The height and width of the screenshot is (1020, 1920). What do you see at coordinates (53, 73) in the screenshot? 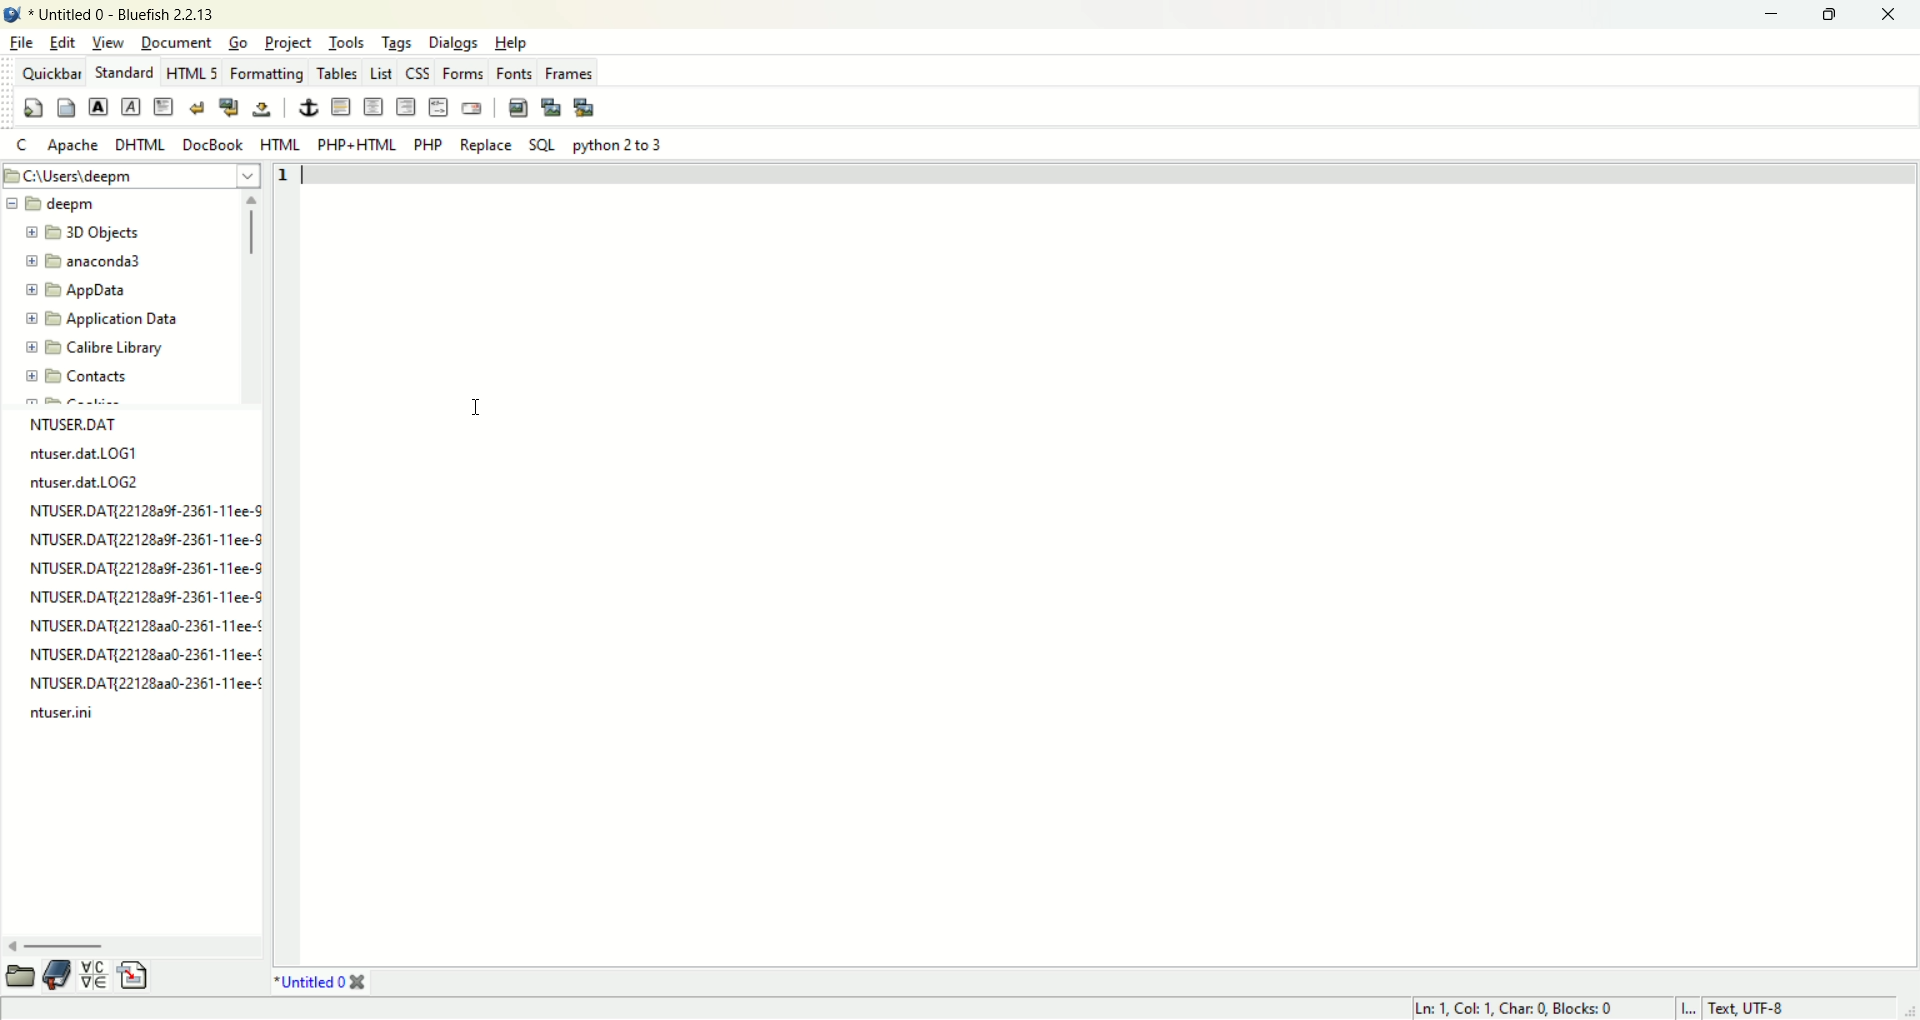
I see `quickbar` at bounding box center [53, 73].